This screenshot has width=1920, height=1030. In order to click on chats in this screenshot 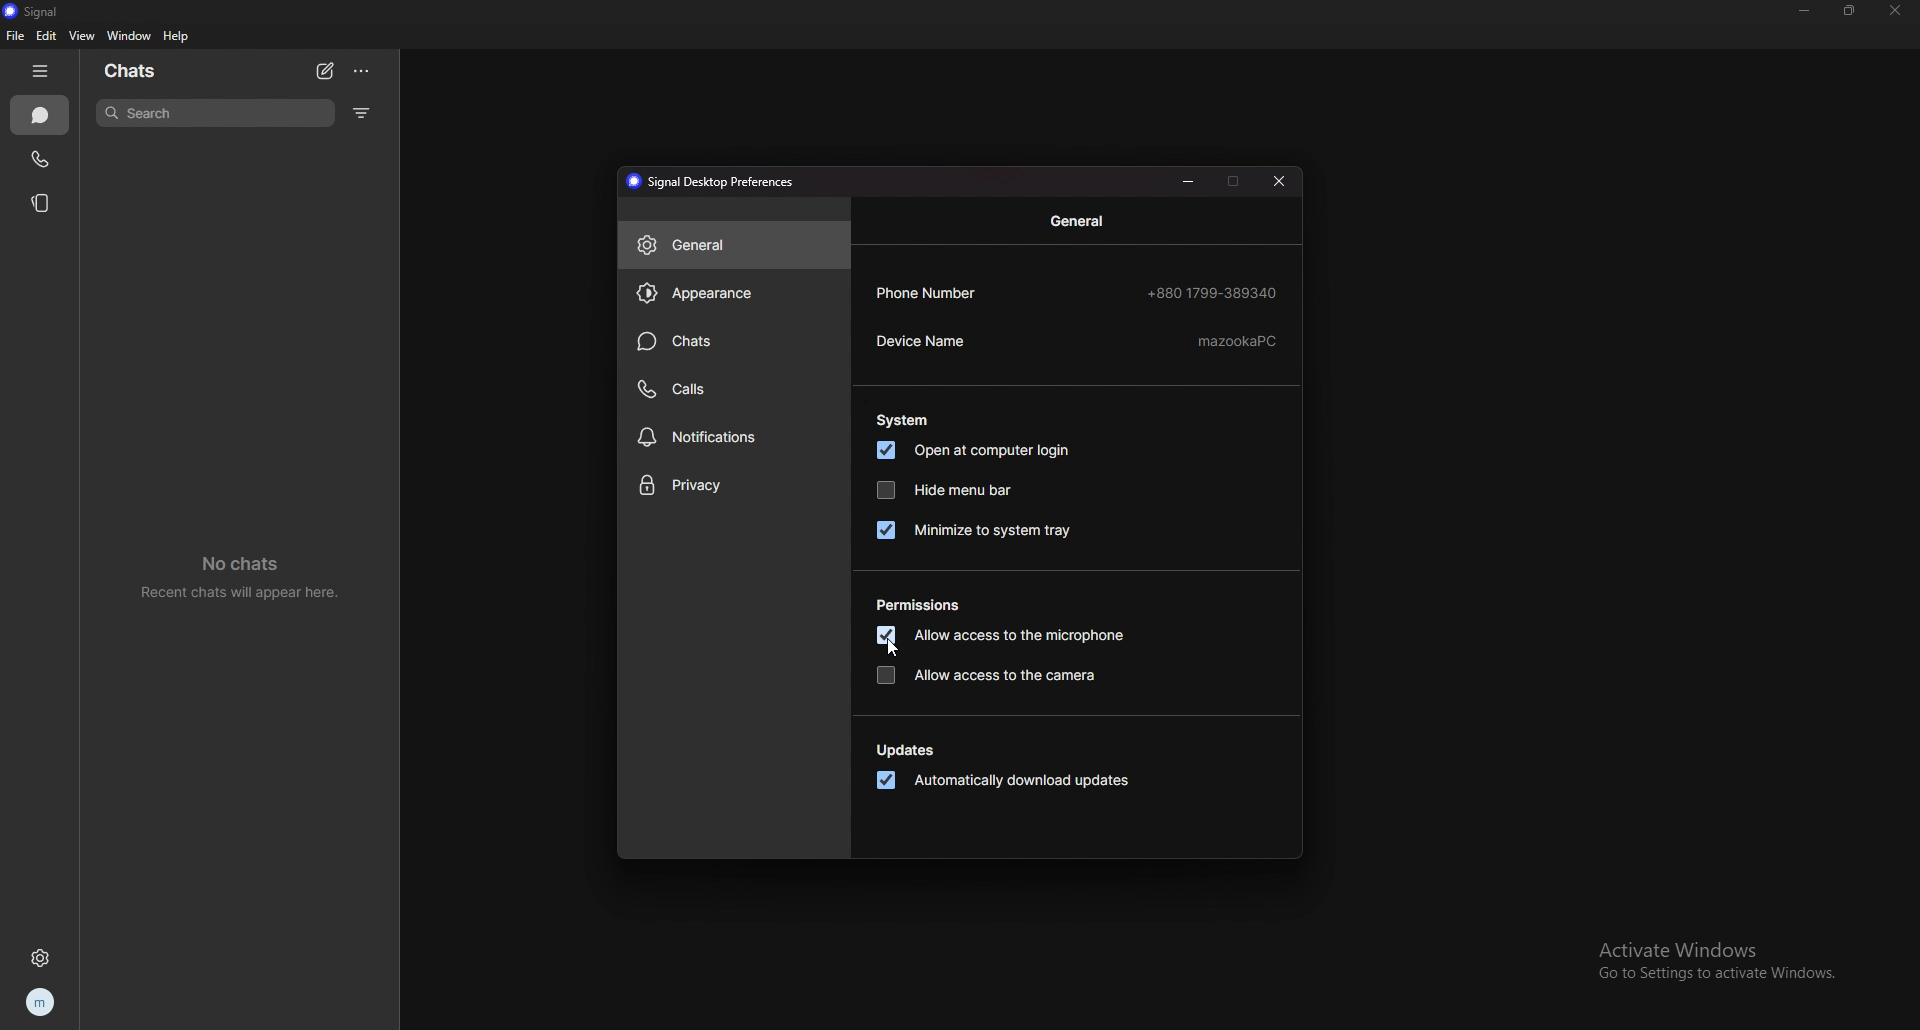, I will do `click(155, 69)`.